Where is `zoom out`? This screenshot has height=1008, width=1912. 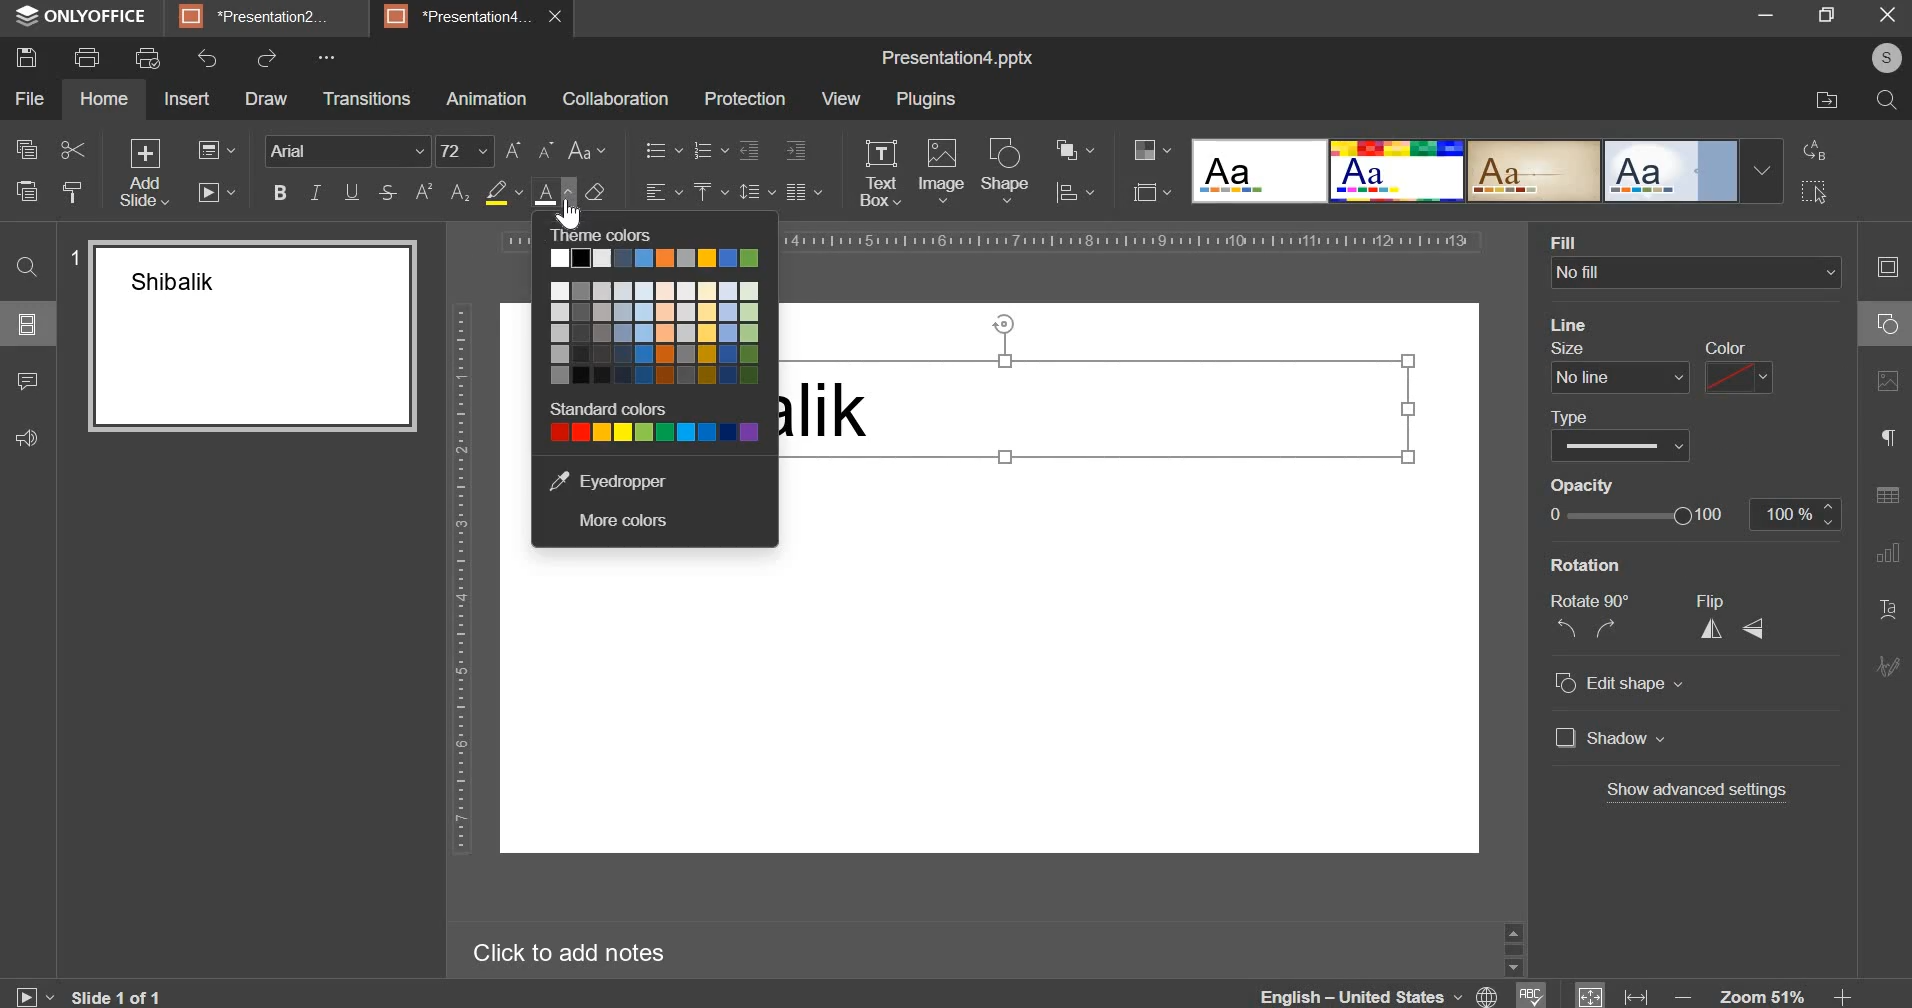 zoom out is located at coordinates (1679, 992).